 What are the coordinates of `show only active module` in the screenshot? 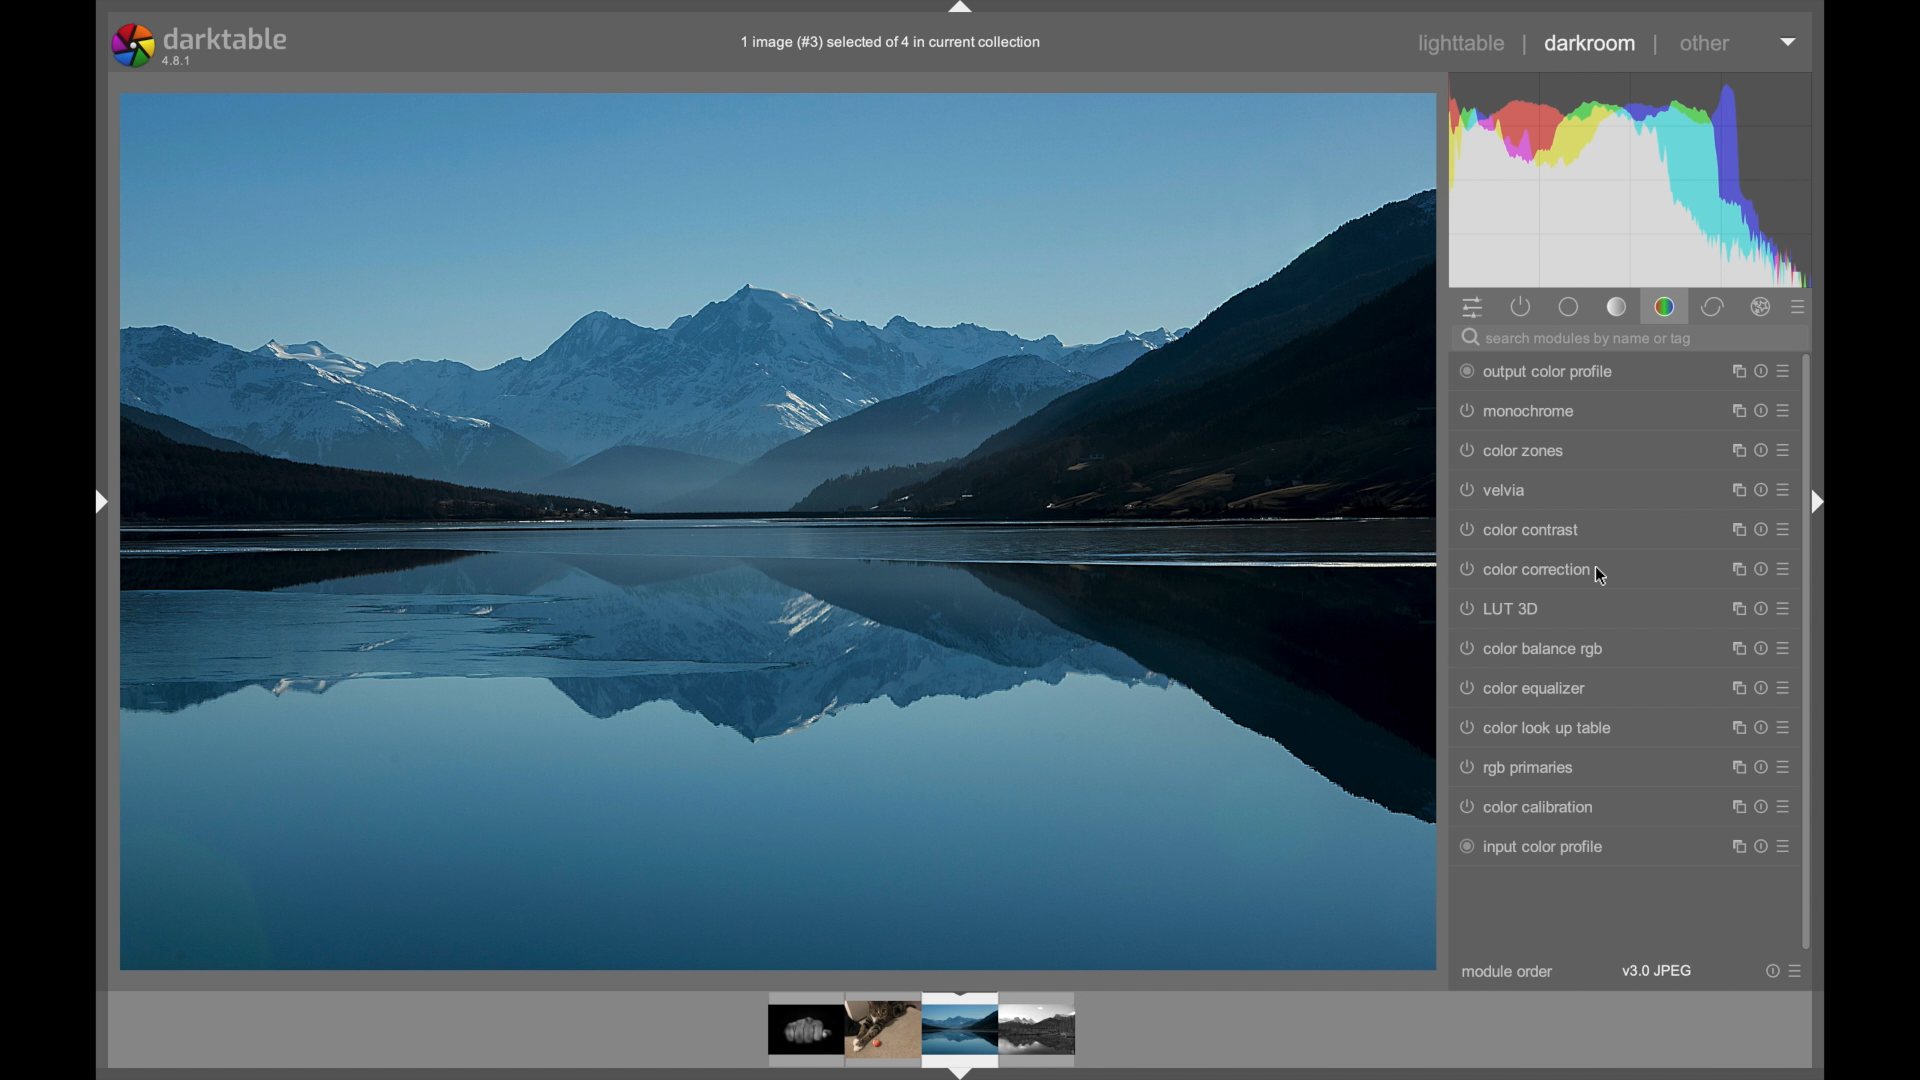 It's located at (1523, 307).